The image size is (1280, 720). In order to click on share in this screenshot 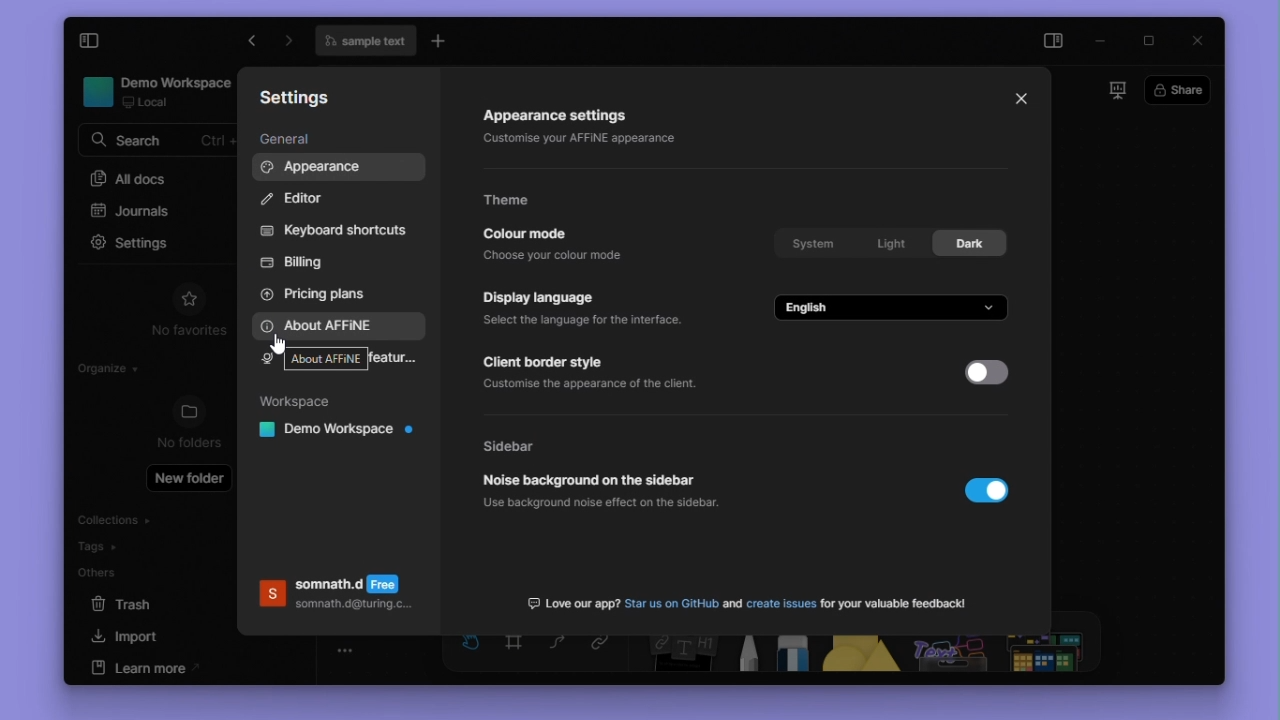, I will do `click(1178, 90)`.